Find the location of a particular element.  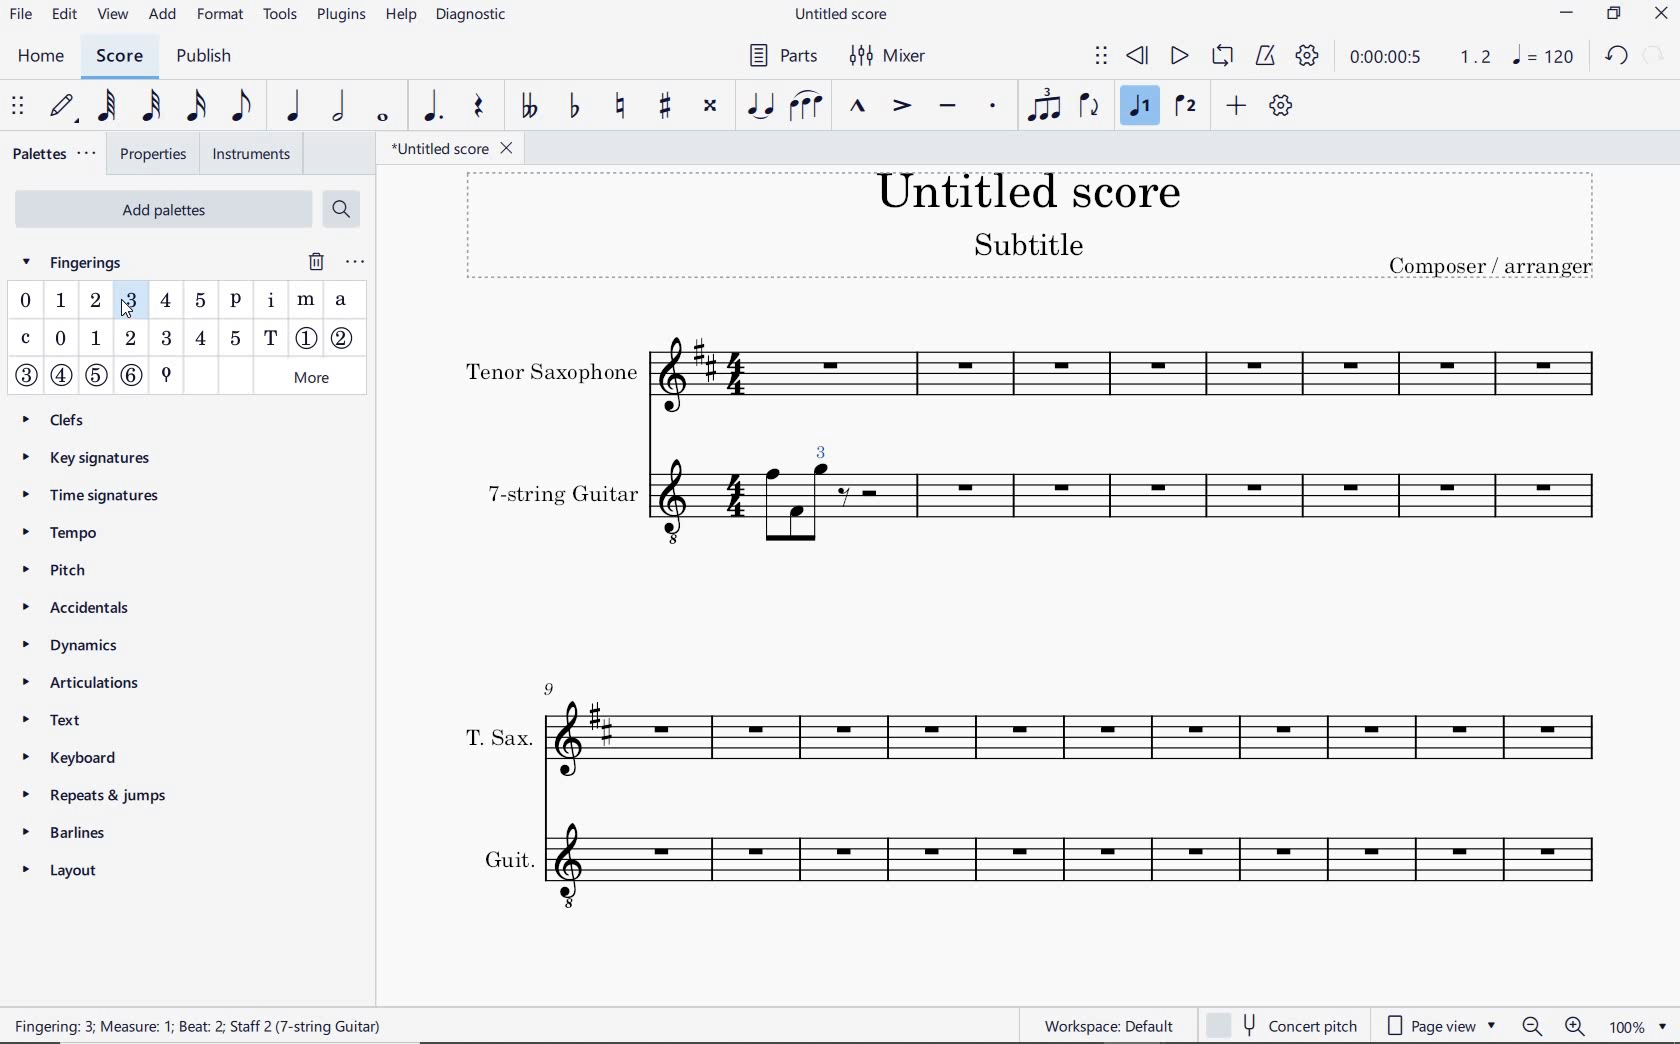

fingerings 5 is located at coordinates (199, 301).